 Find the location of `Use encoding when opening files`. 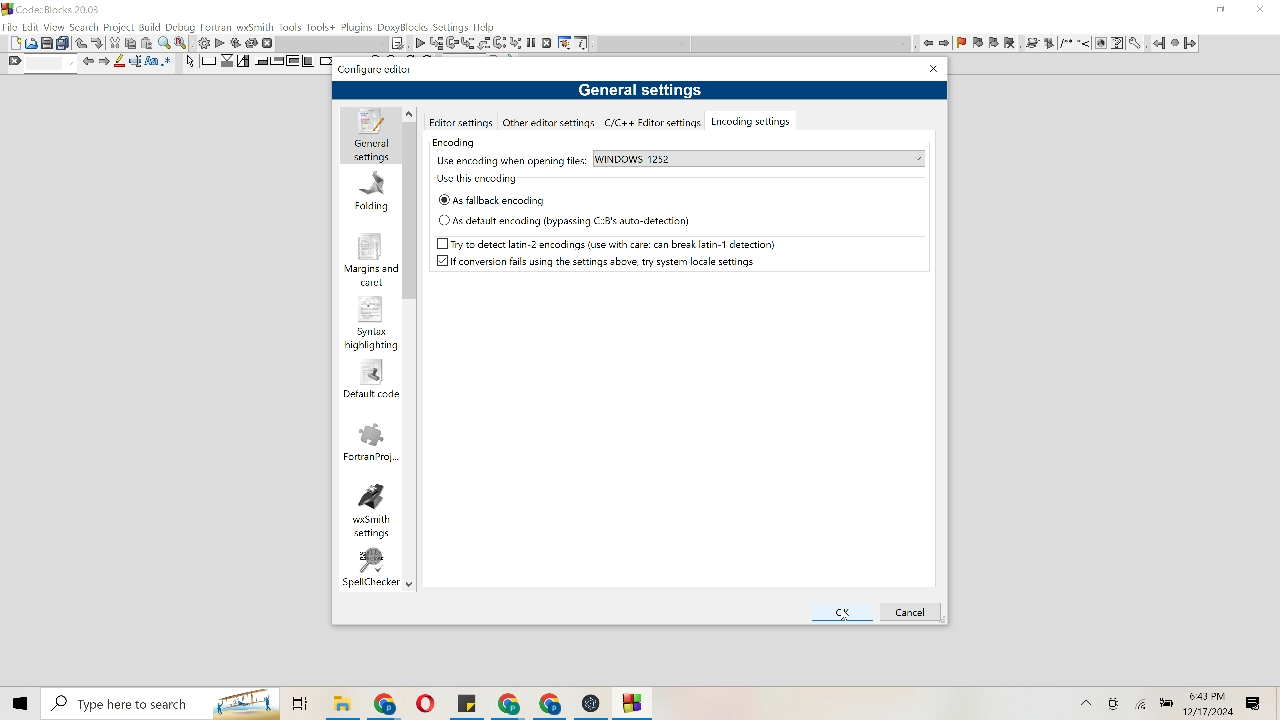

Use encoding when opening files is located at coordinates (508, 162).